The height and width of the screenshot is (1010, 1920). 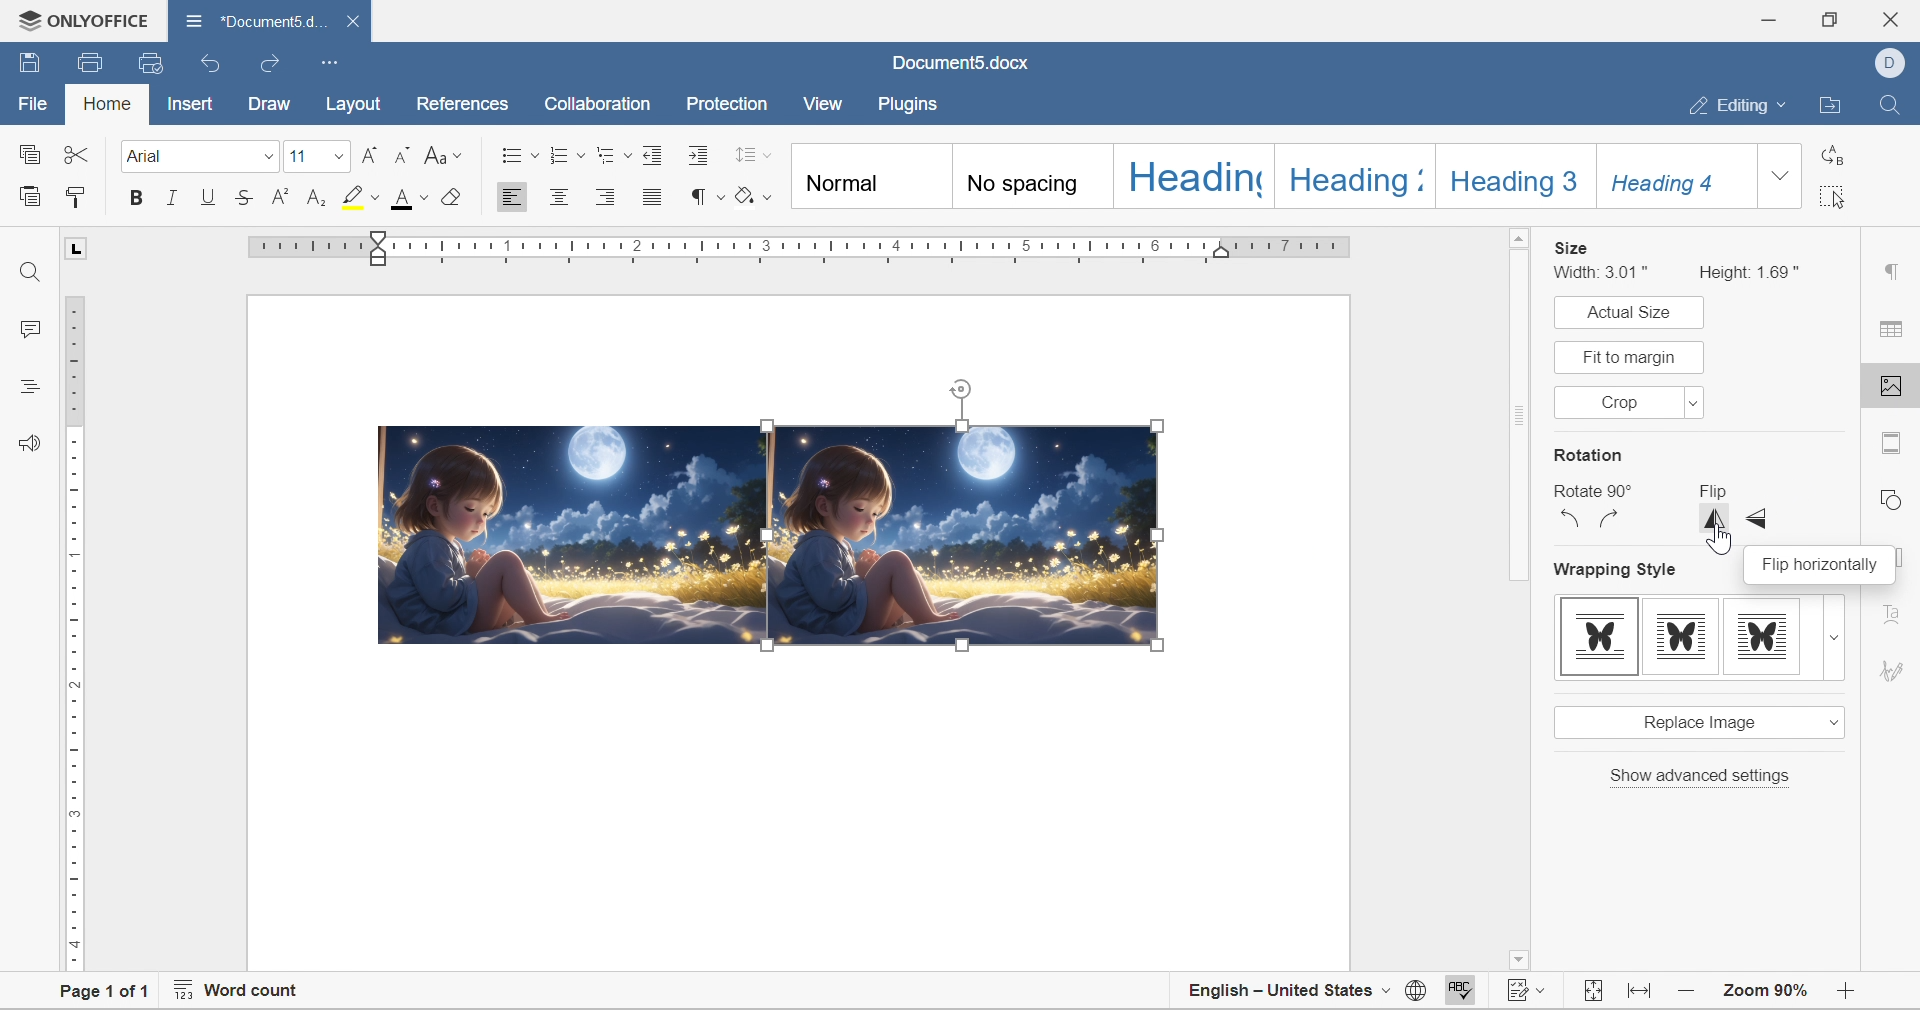 I want to click on editing, so click(x=1743, y=102).